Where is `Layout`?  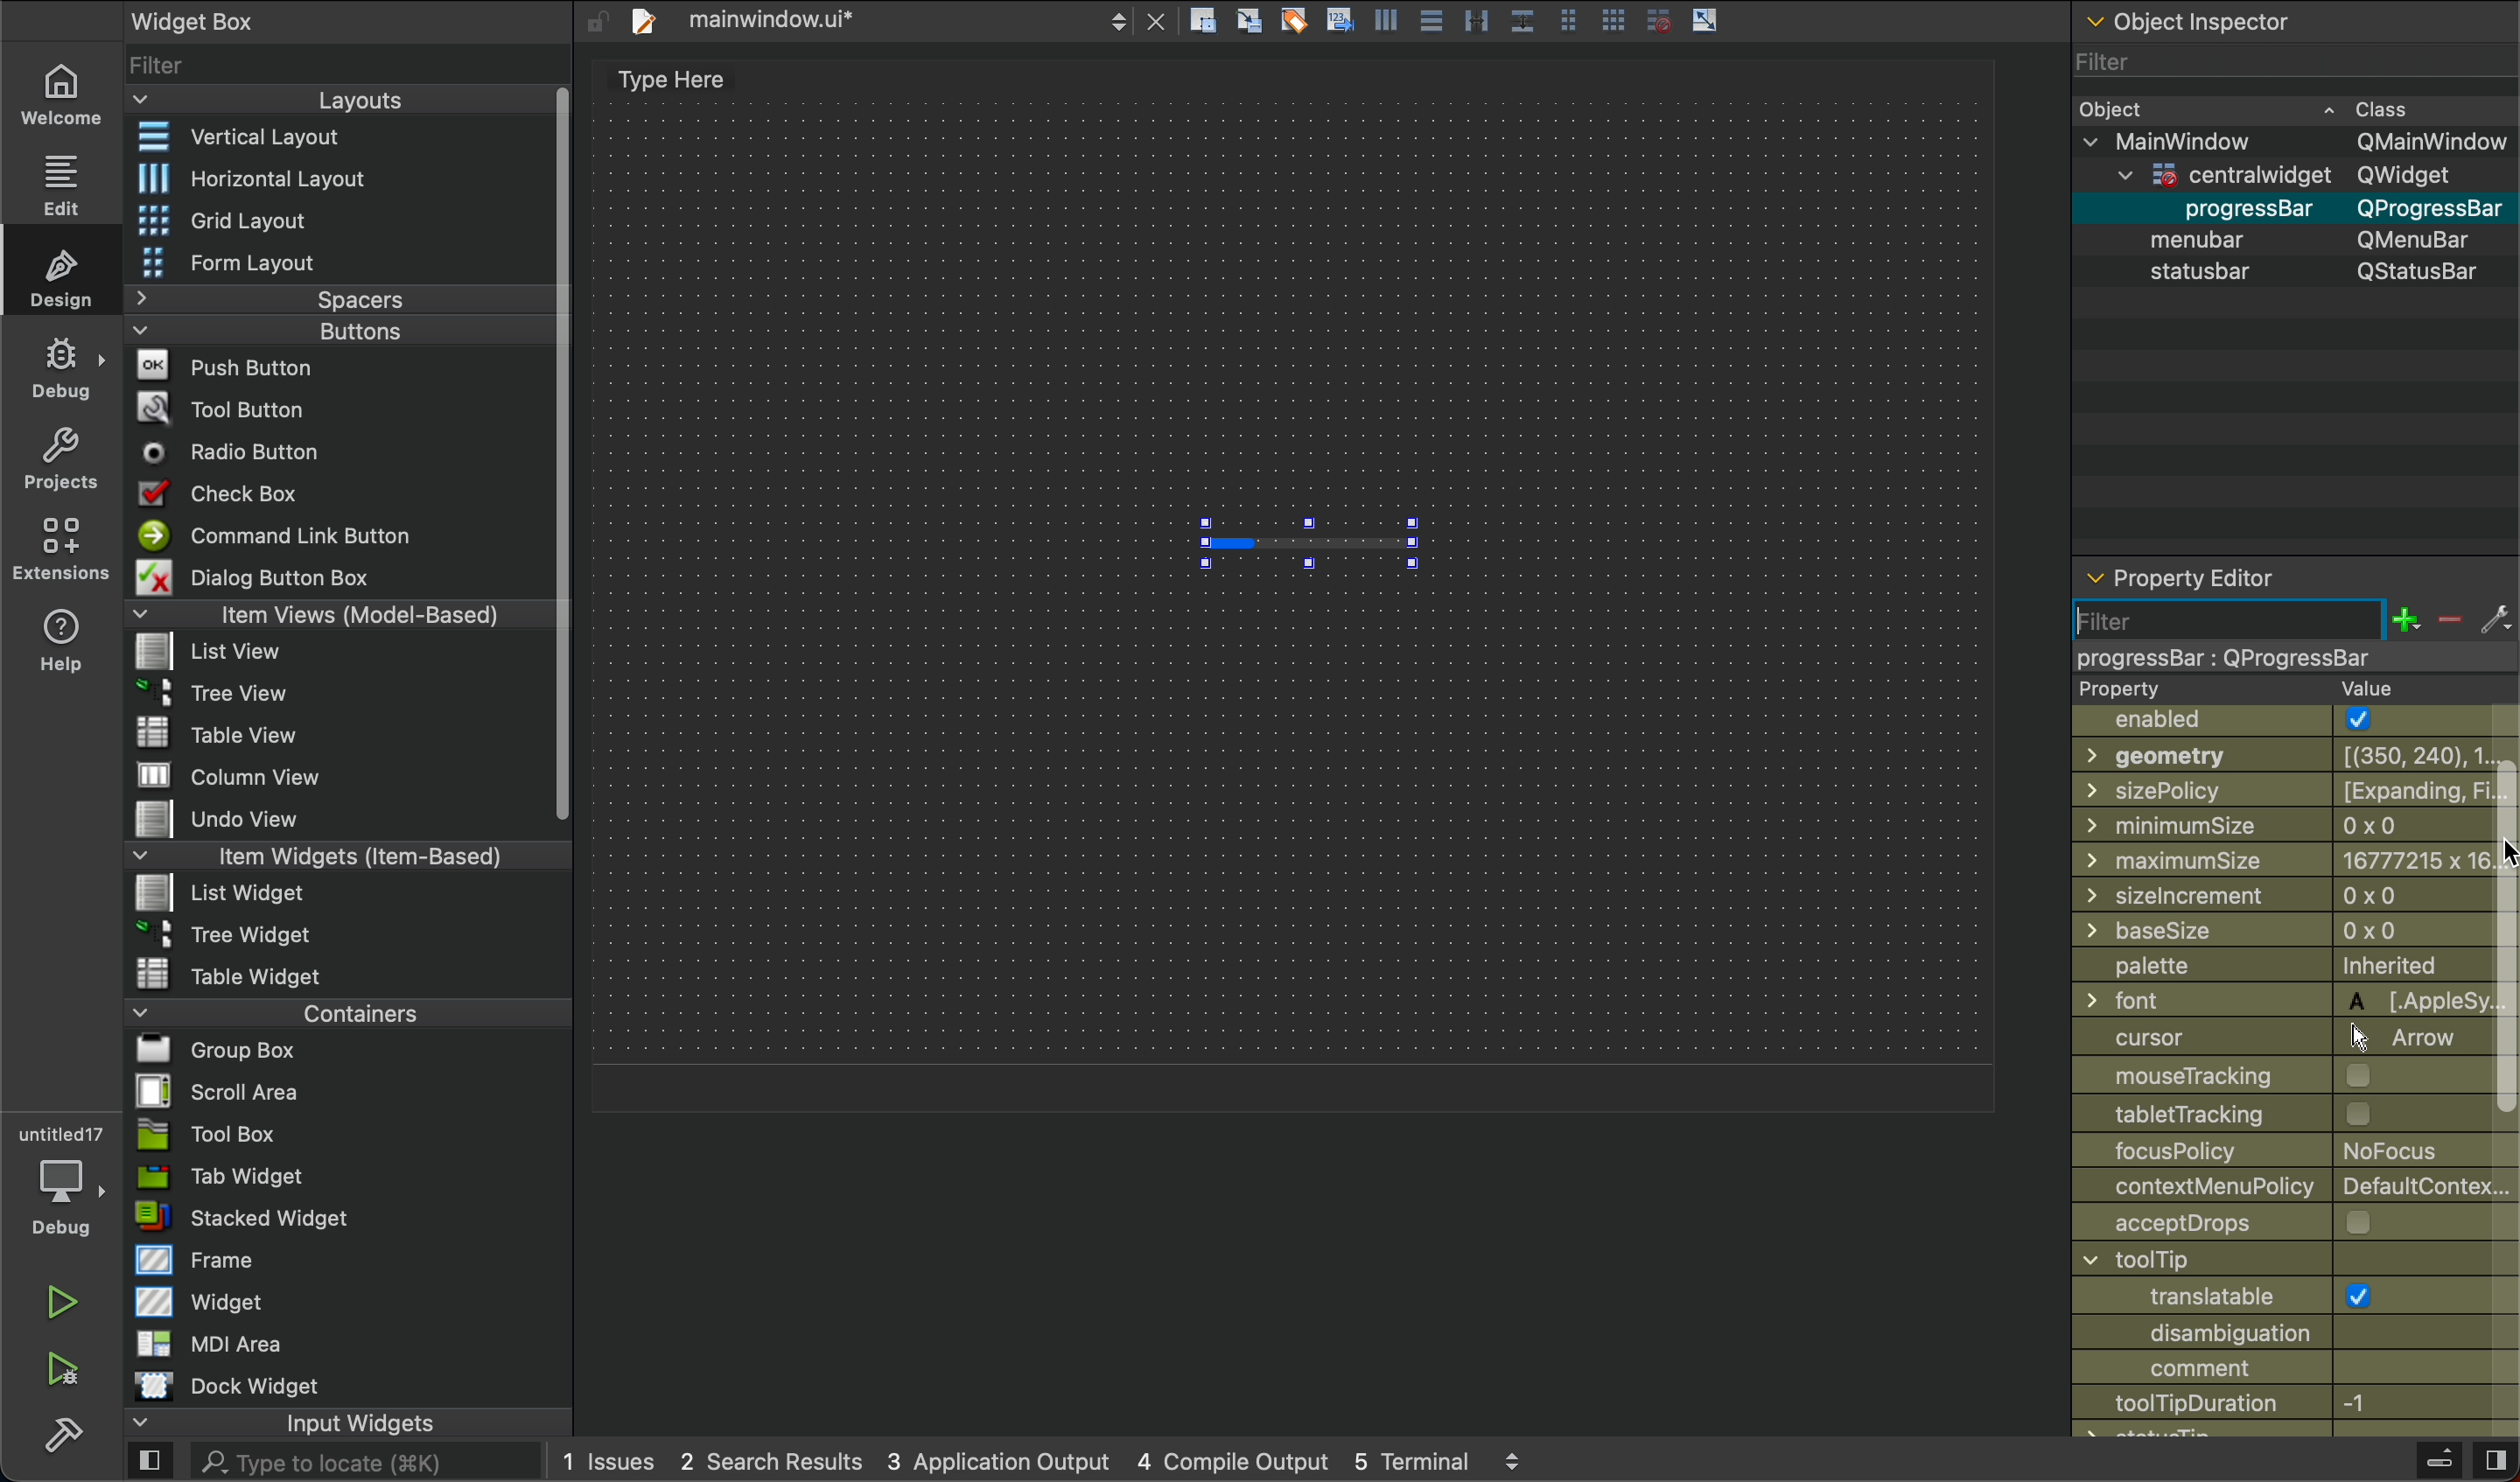 Layout is located at coordinates (322, 100).